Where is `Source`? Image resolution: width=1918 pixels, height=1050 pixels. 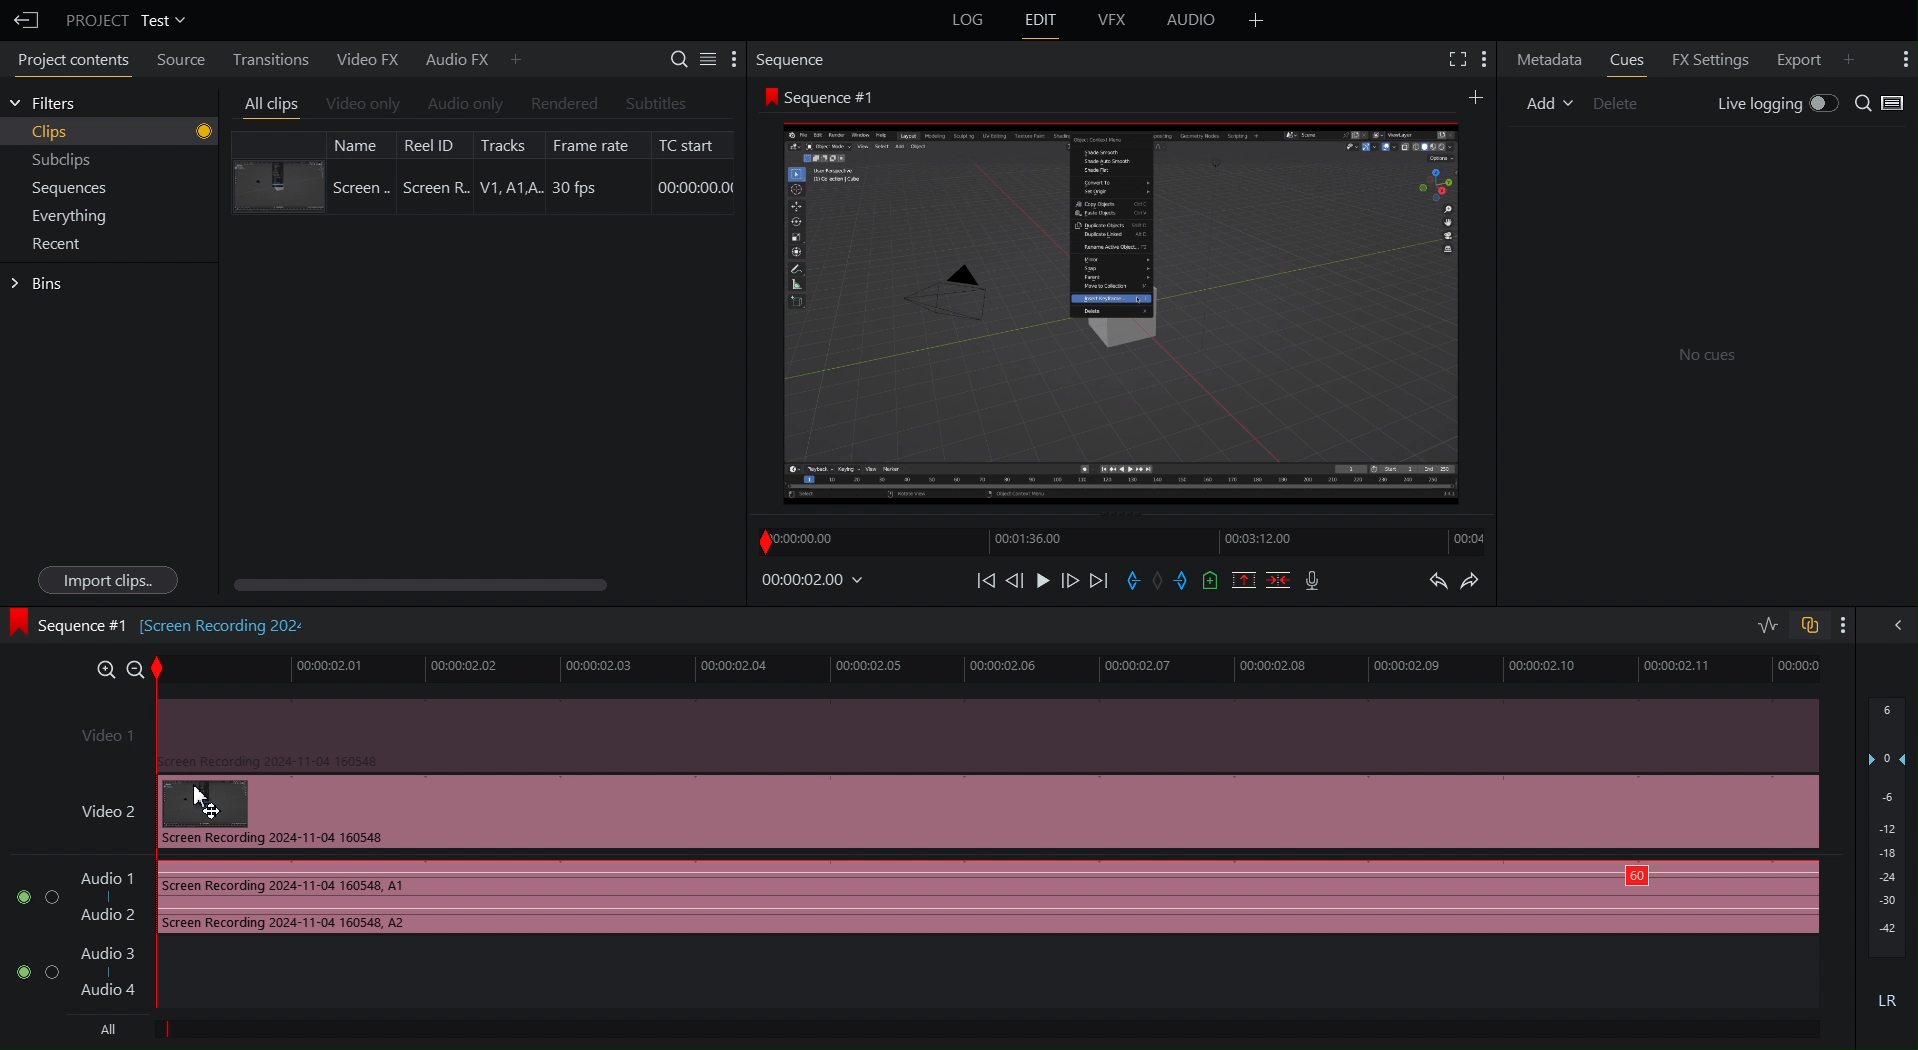 Source is located at coordinates (184, 59).